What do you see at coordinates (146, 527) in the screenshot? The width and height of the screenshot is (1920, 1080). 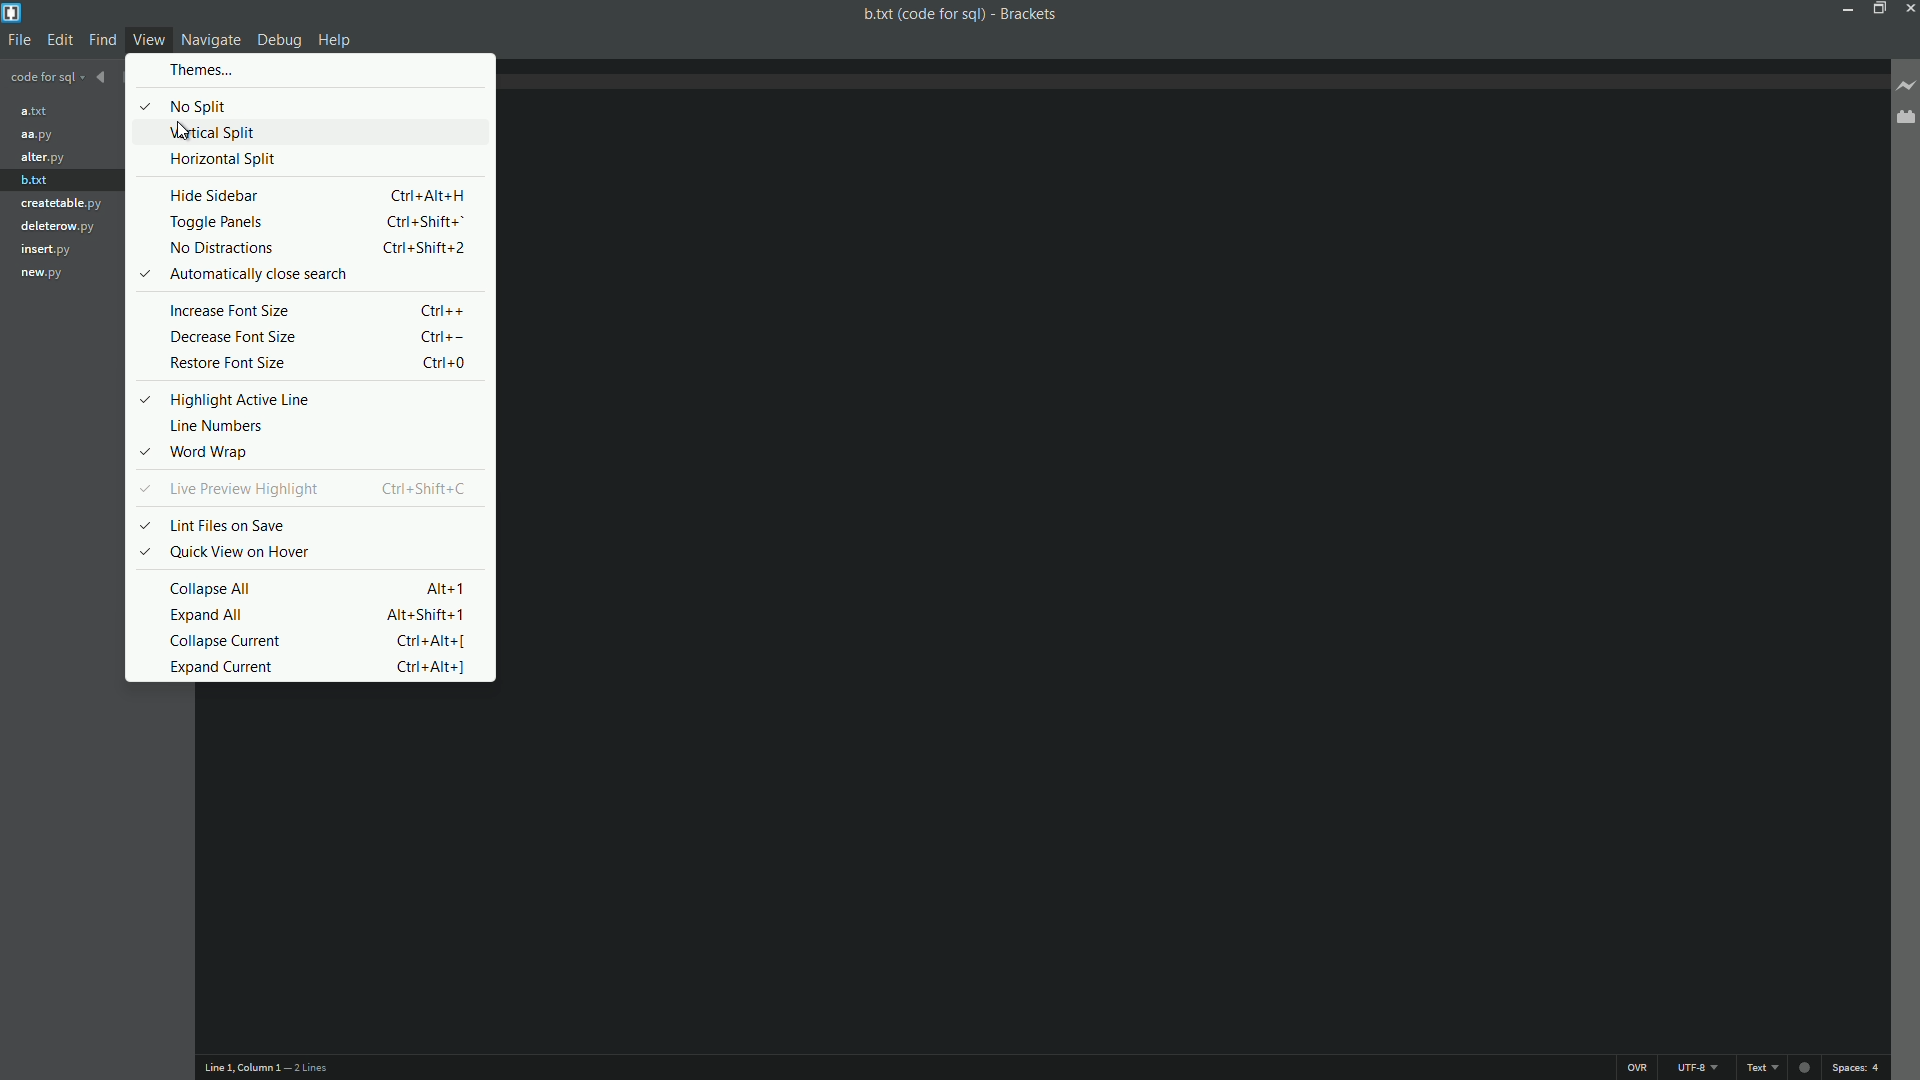 I see `Selected` at bounding box center [146, 527].